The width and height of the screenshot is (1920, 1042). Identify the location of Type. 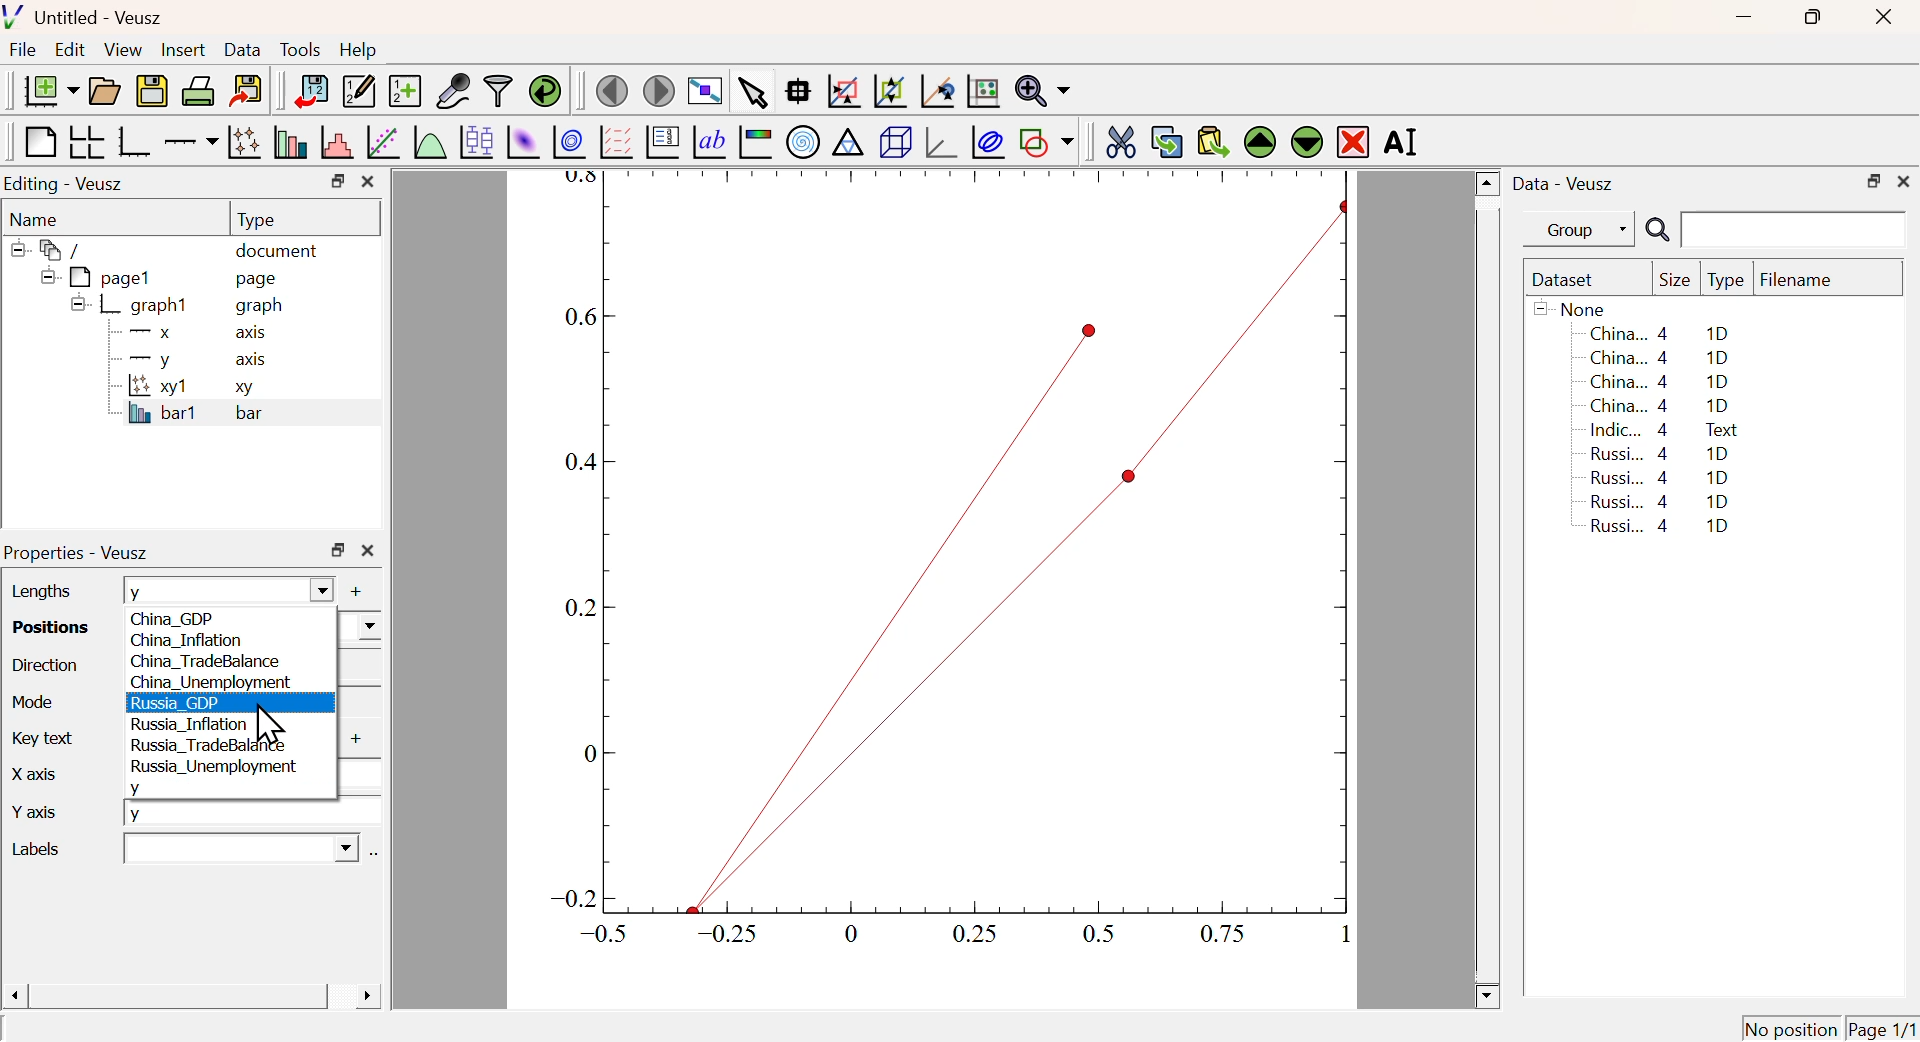
(1726, 281).